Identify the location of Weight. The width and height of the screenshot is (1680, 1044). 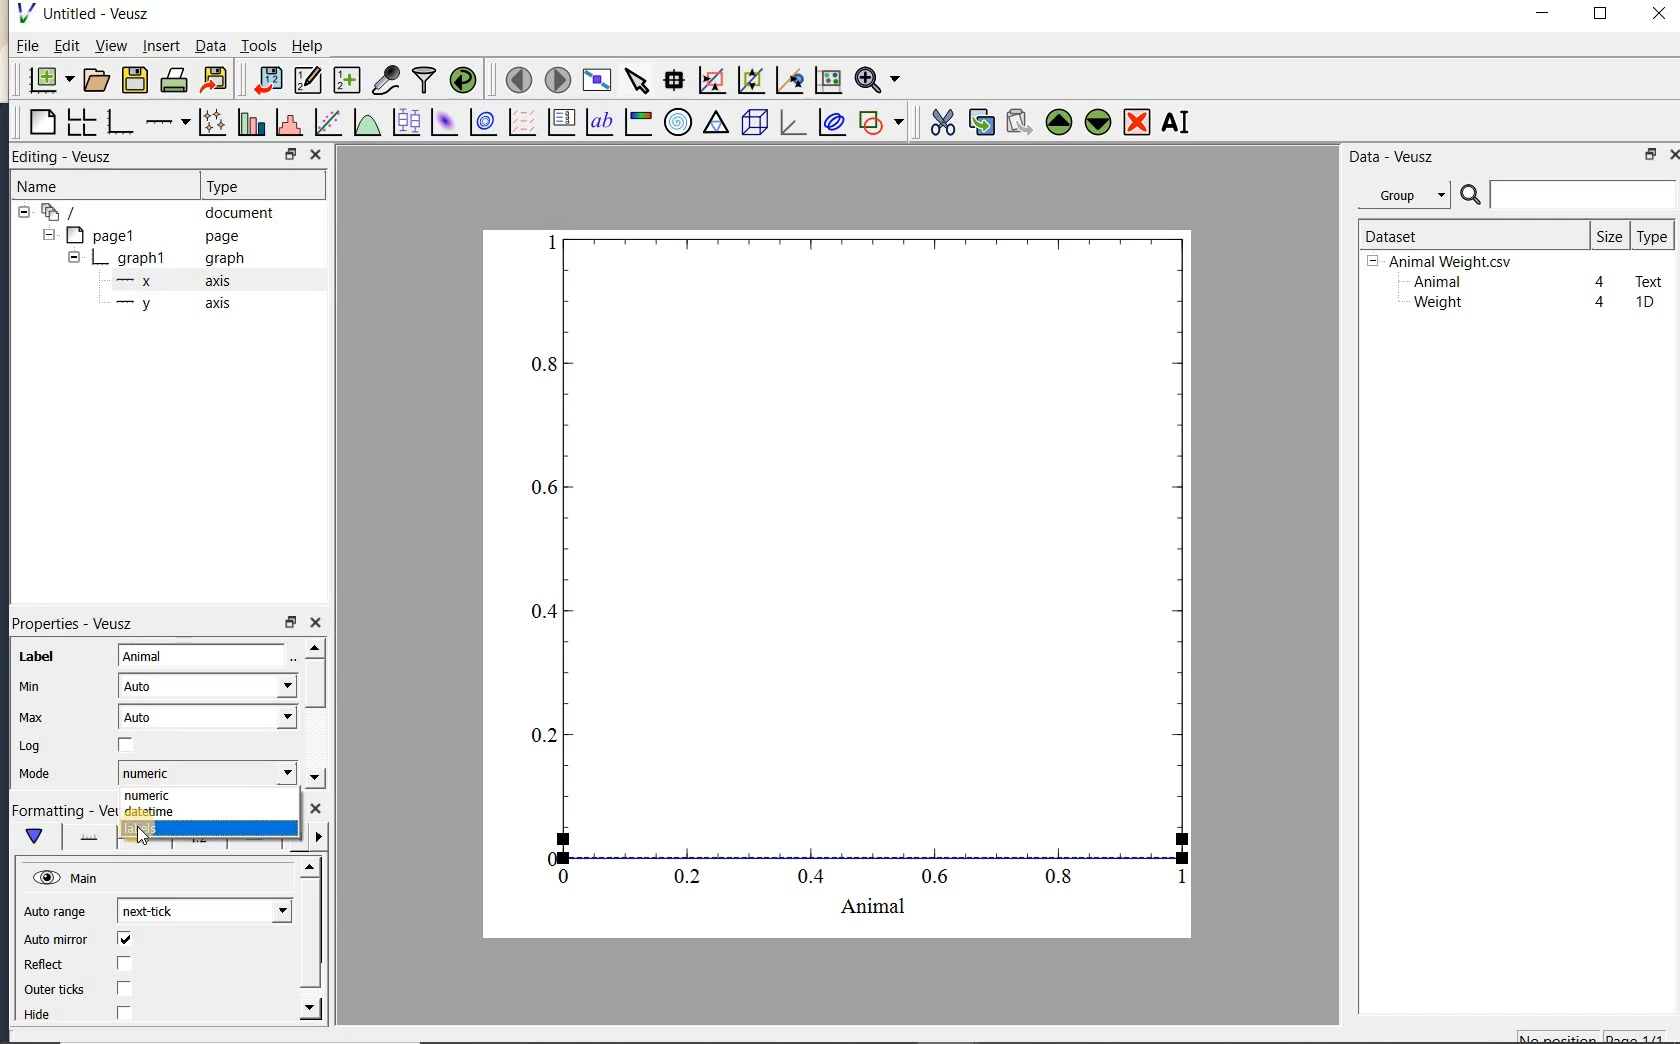
(1436, 304).